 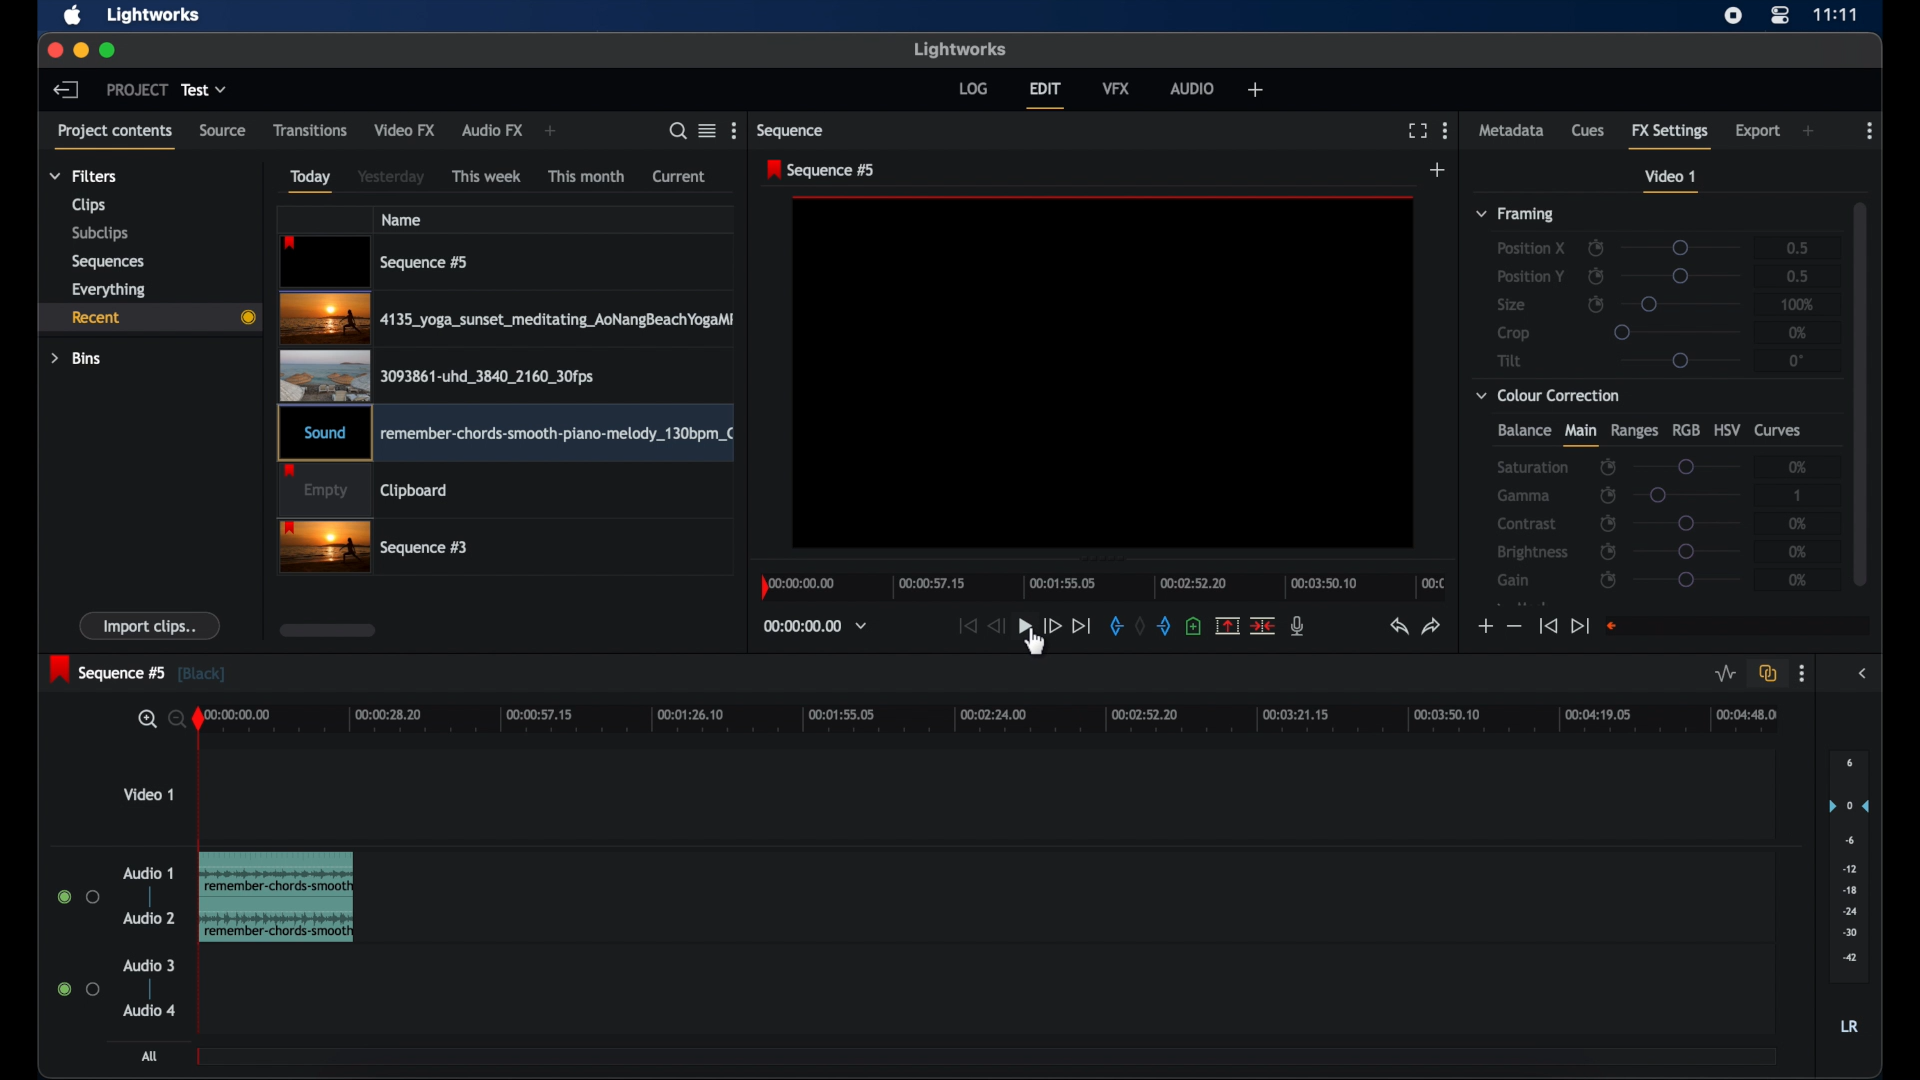 I want to click on enable/disable keyframes, so click(x=1607, y=523).